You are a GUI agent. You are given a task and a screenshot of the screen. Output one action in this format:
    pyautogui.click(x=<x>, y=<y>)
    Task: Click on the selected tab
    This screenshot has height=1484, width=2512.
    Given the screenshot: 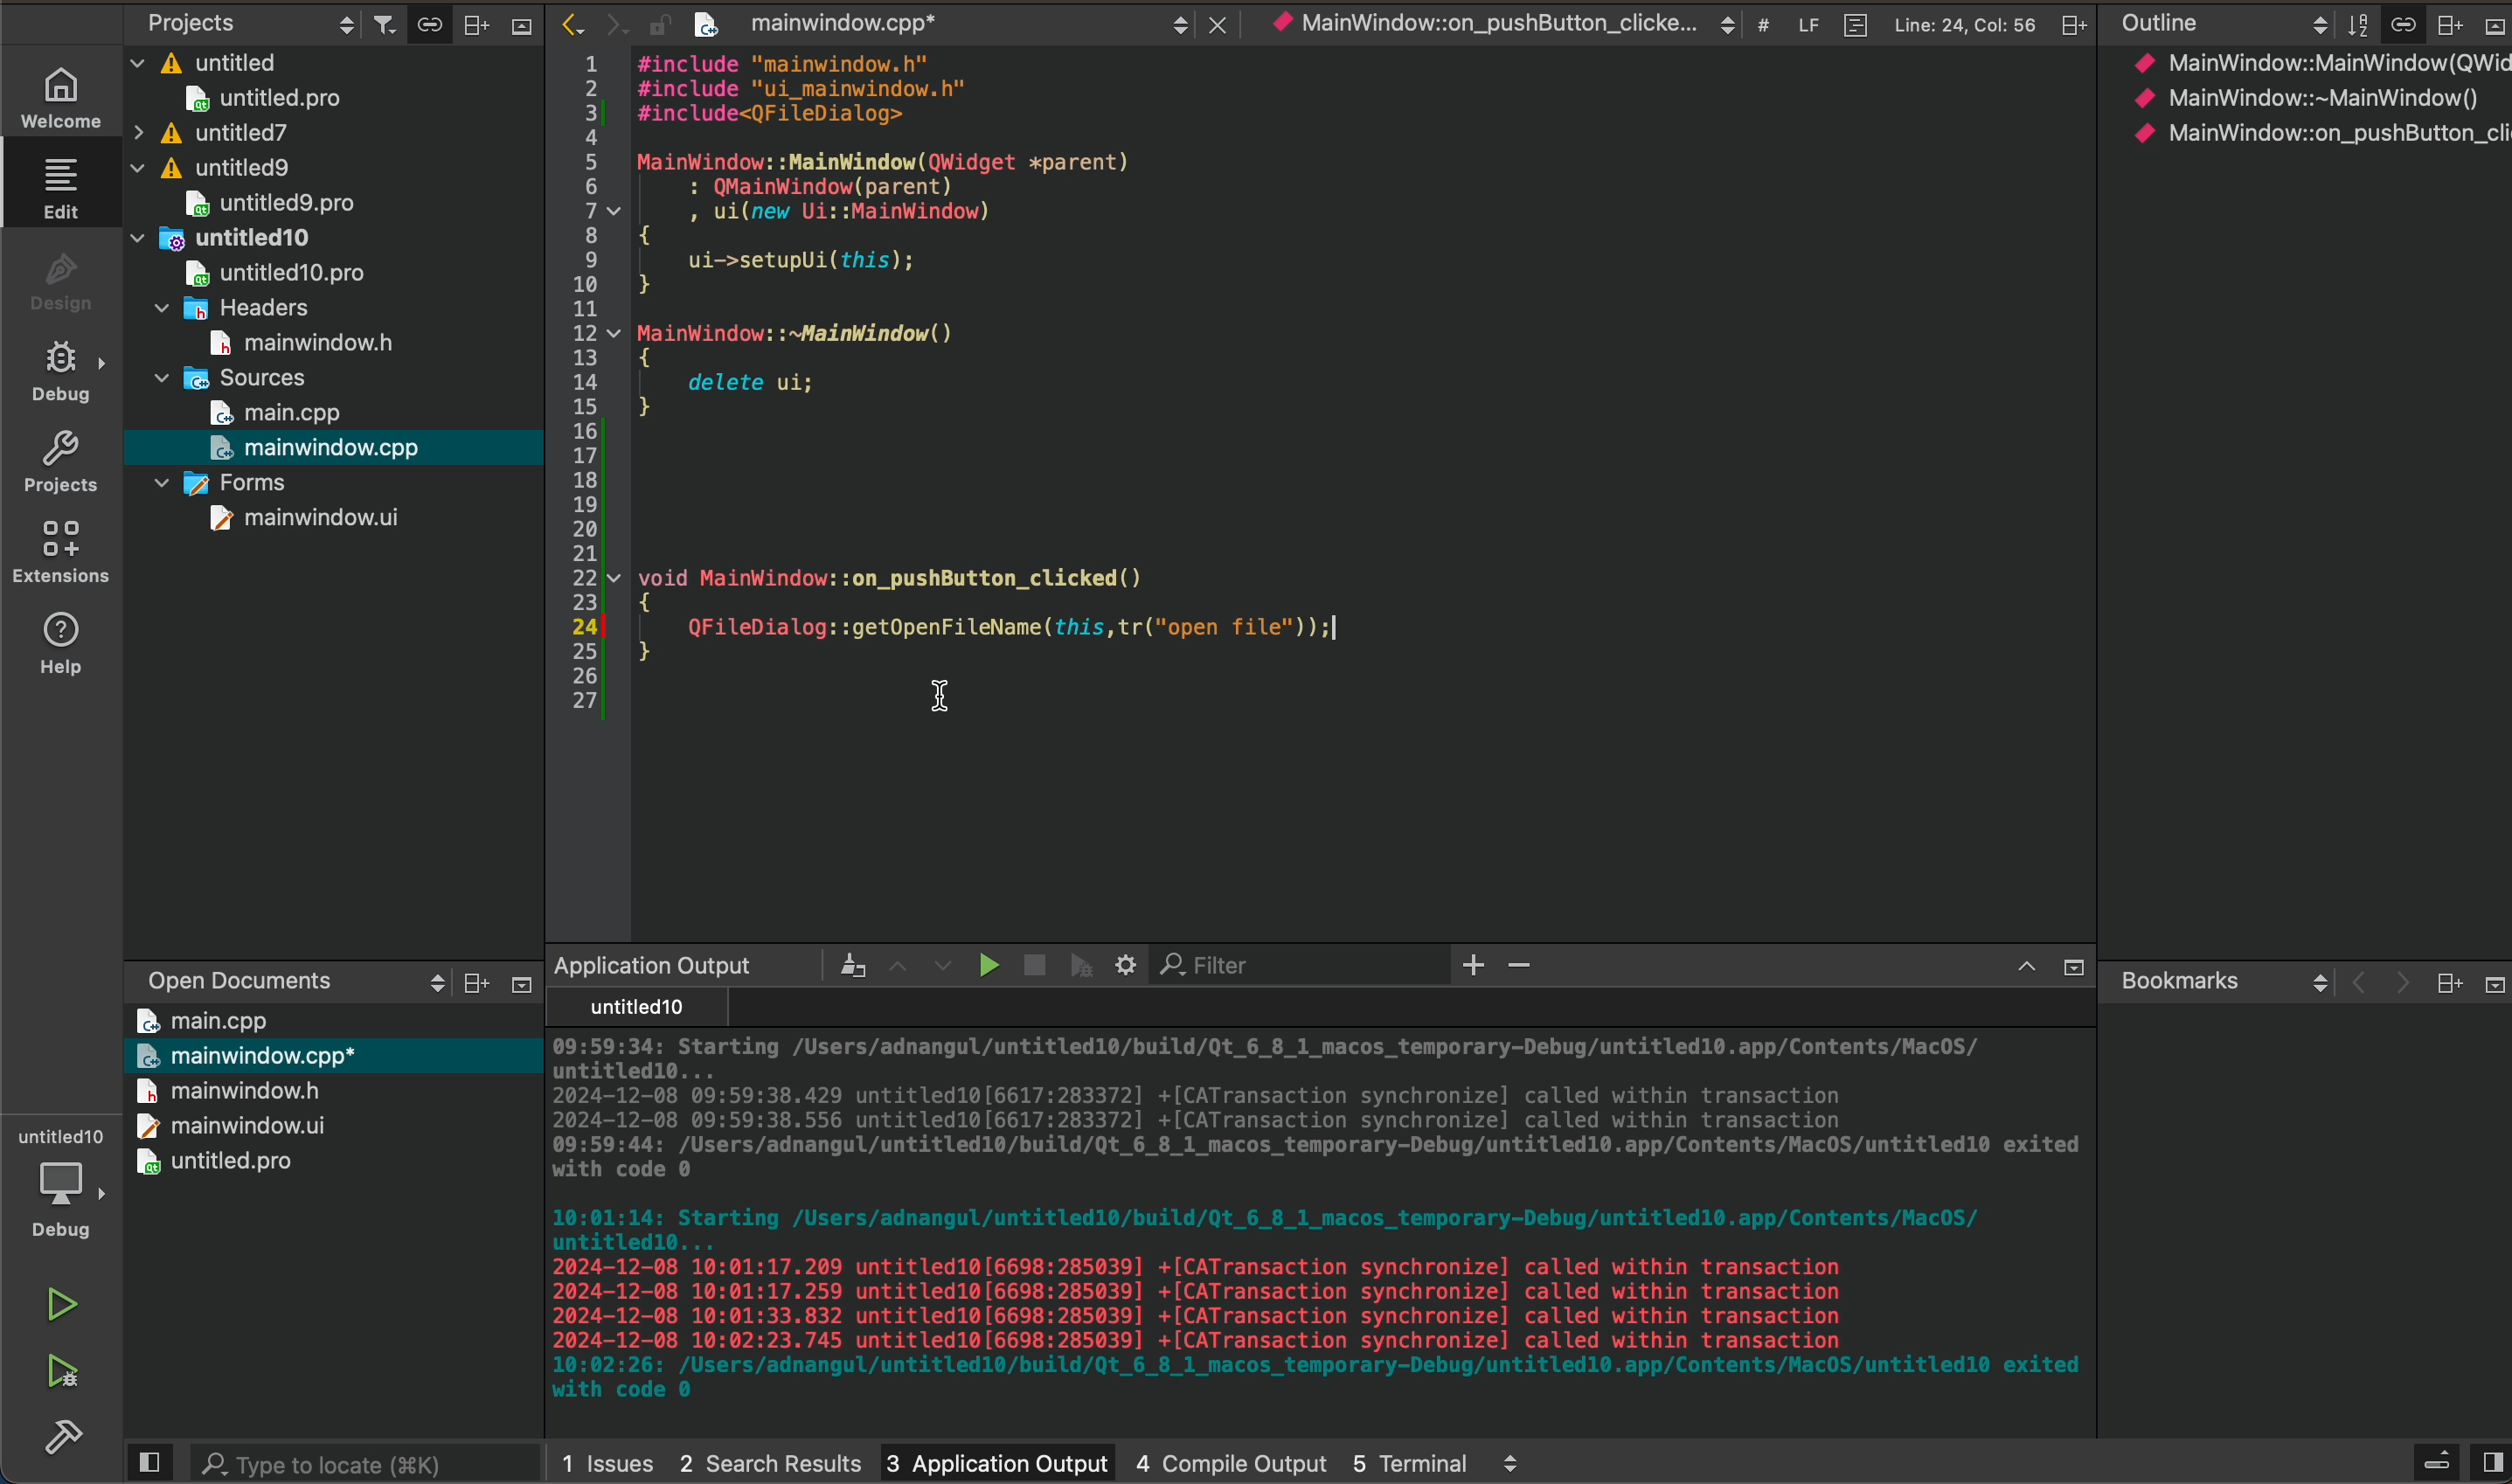 What is the action you would take?
    pyautogui.click(x=71, y=186)
    